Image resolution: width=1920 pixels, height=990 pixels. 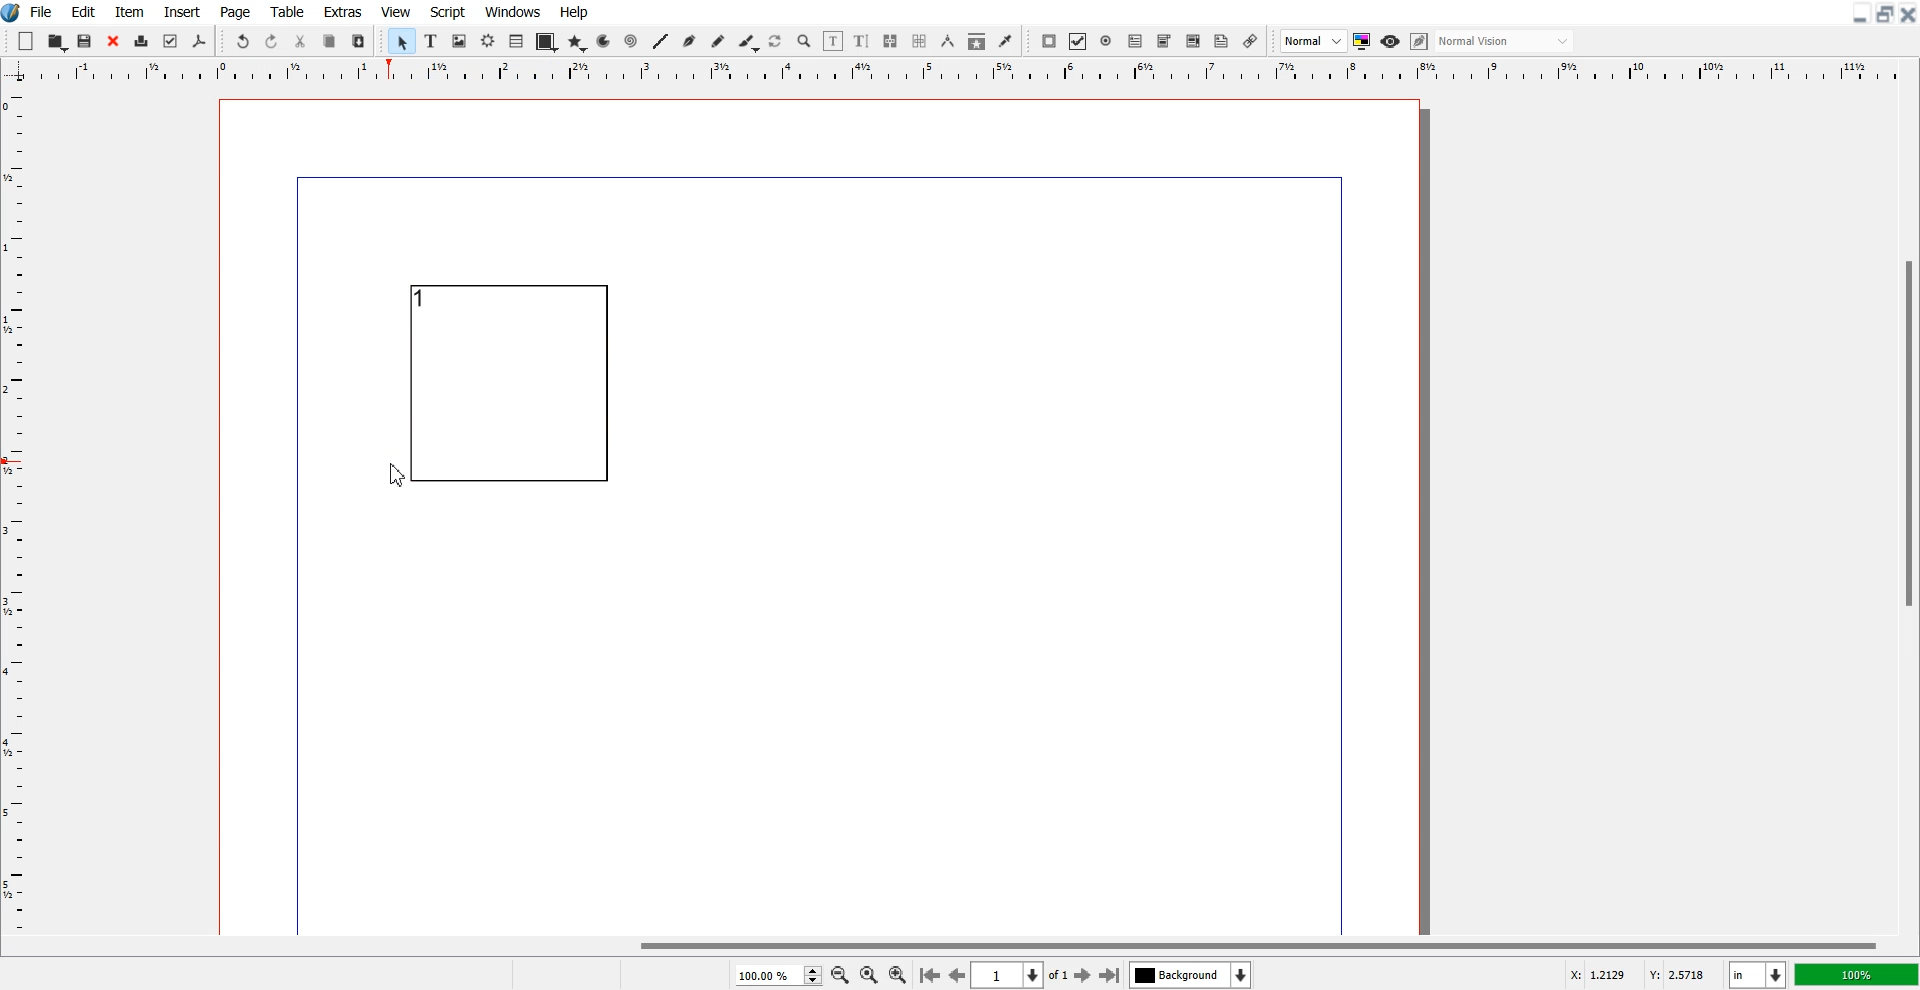 What do you see at coordinates (14, 496) in the screenshot?
I see `Vertical scale` at bounding box center [14, 496].